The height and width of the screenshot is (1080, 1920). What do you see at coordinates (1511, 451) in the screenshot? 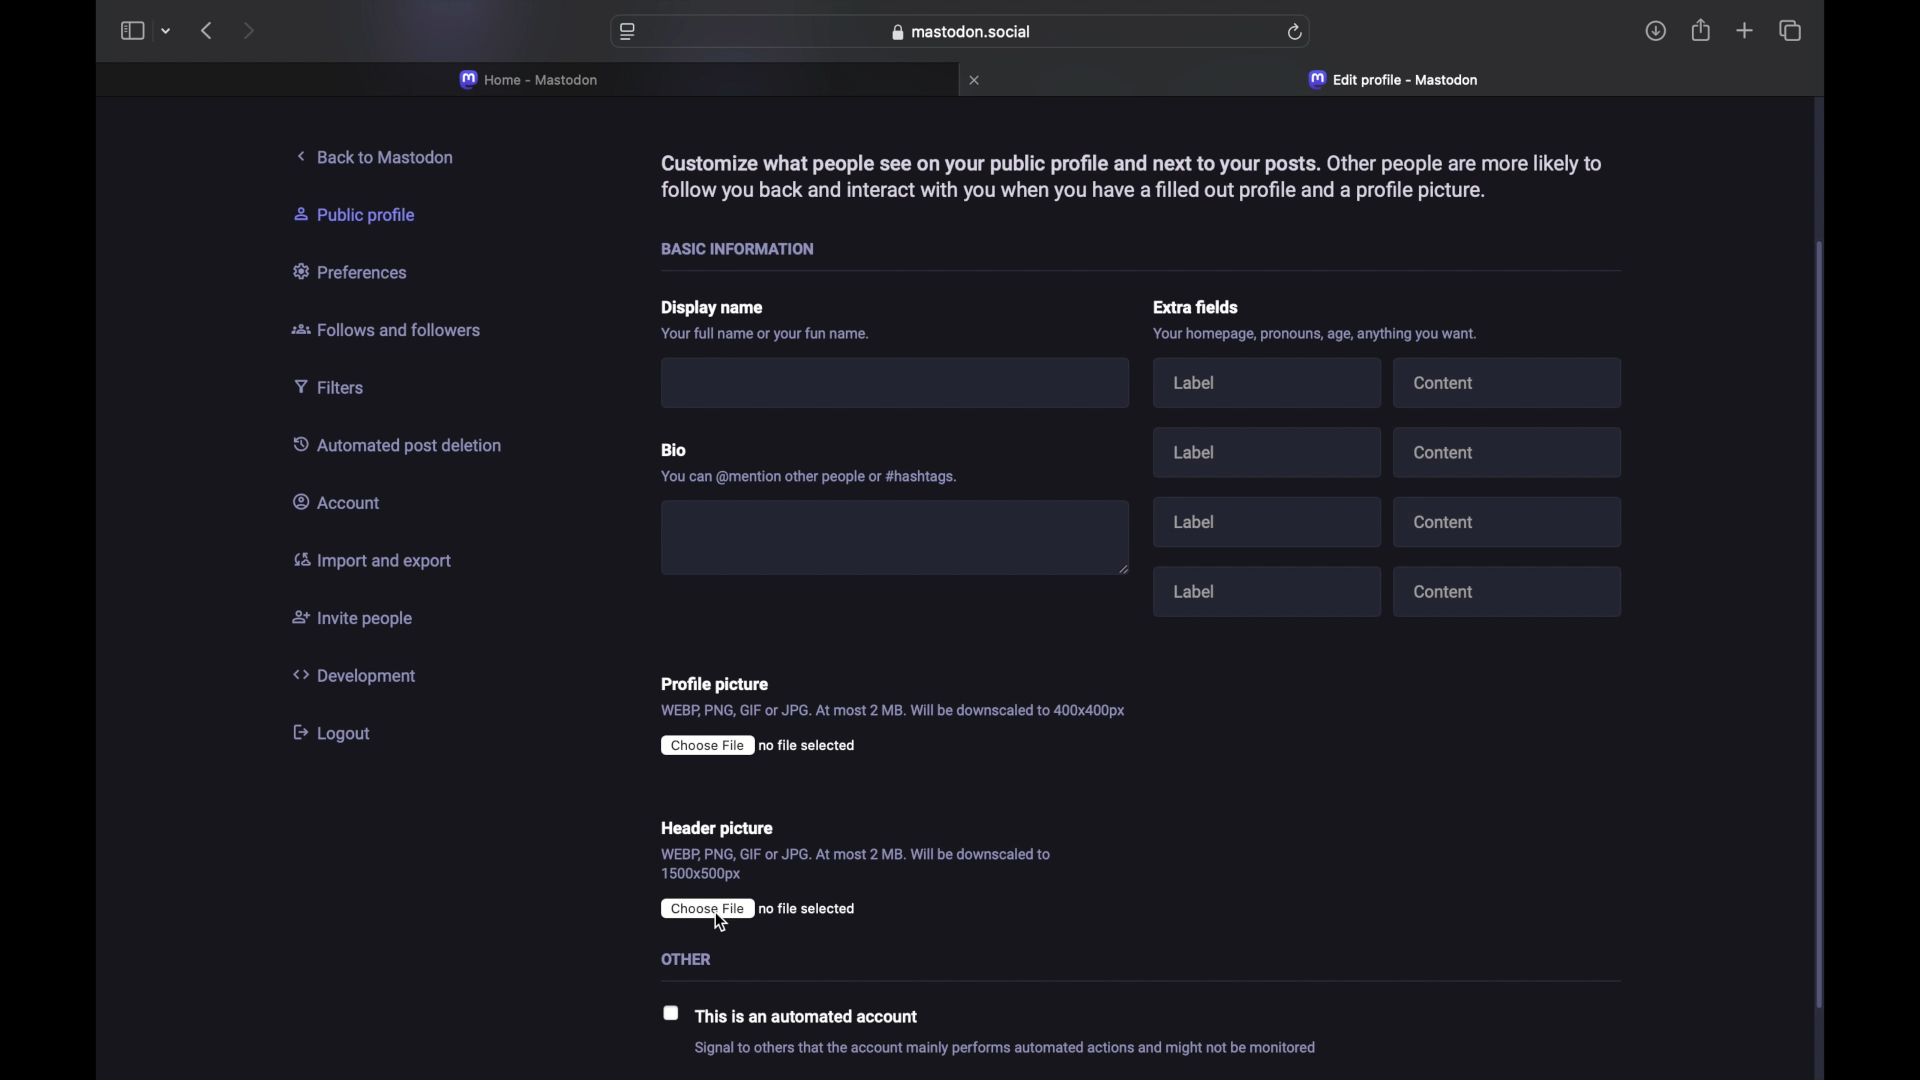
I see `content` at bounding box center [1511, 451].